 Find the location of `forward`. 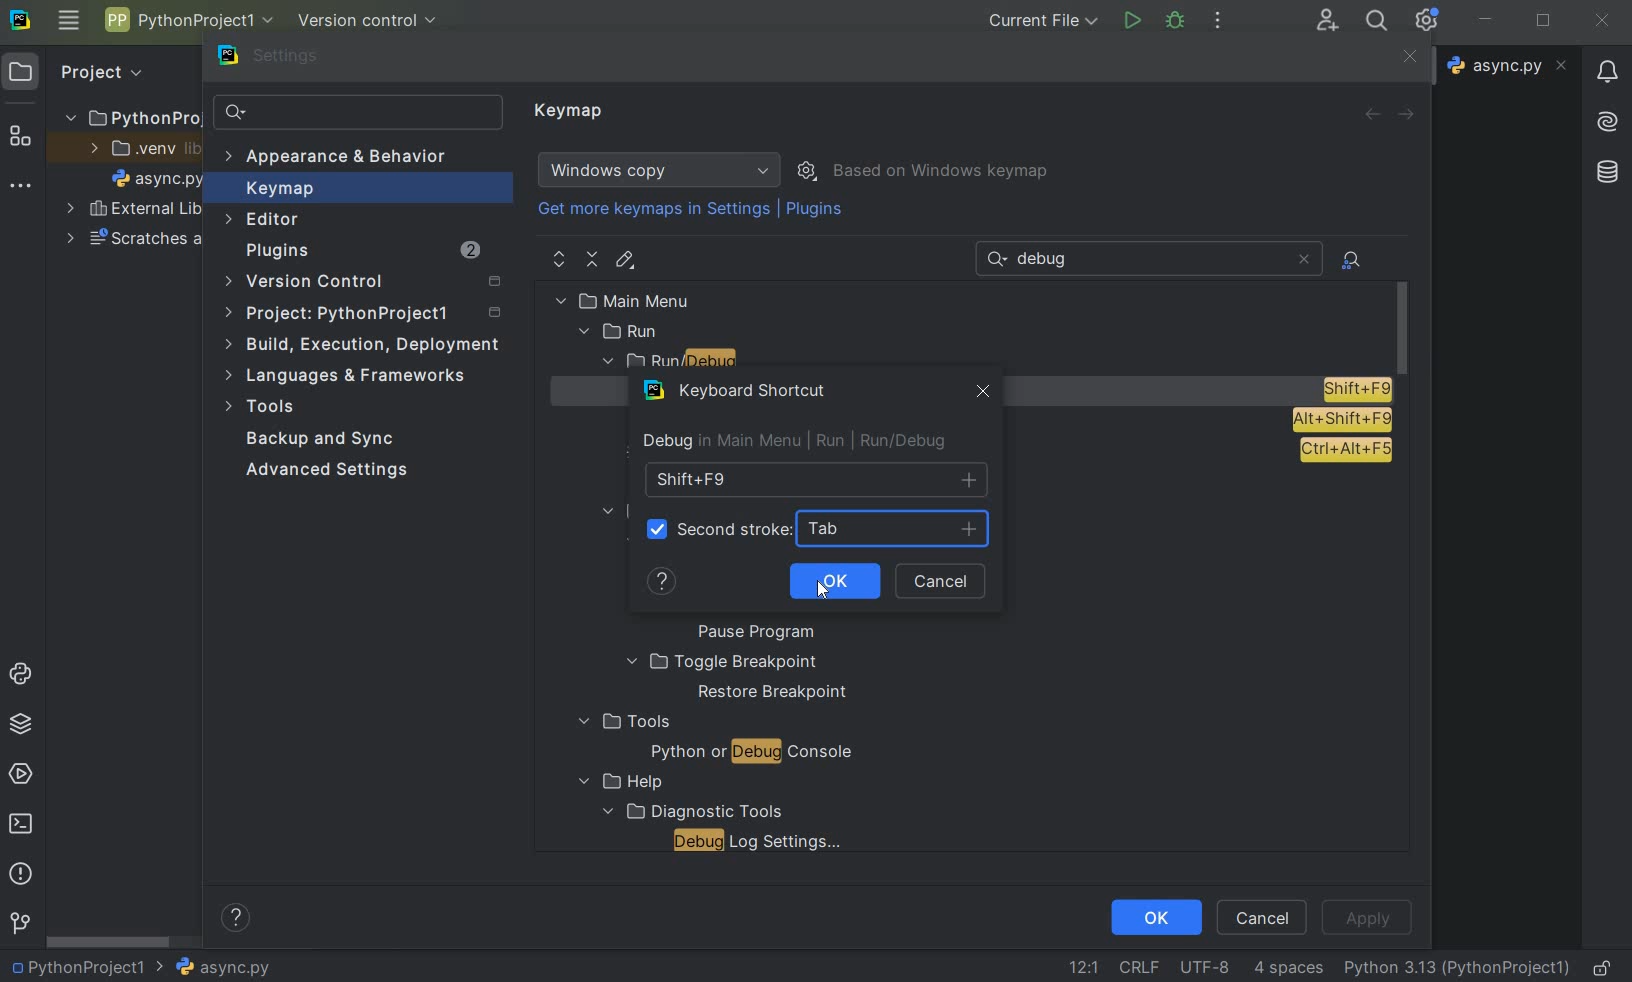

forward is located at coordinates (1410, 115).